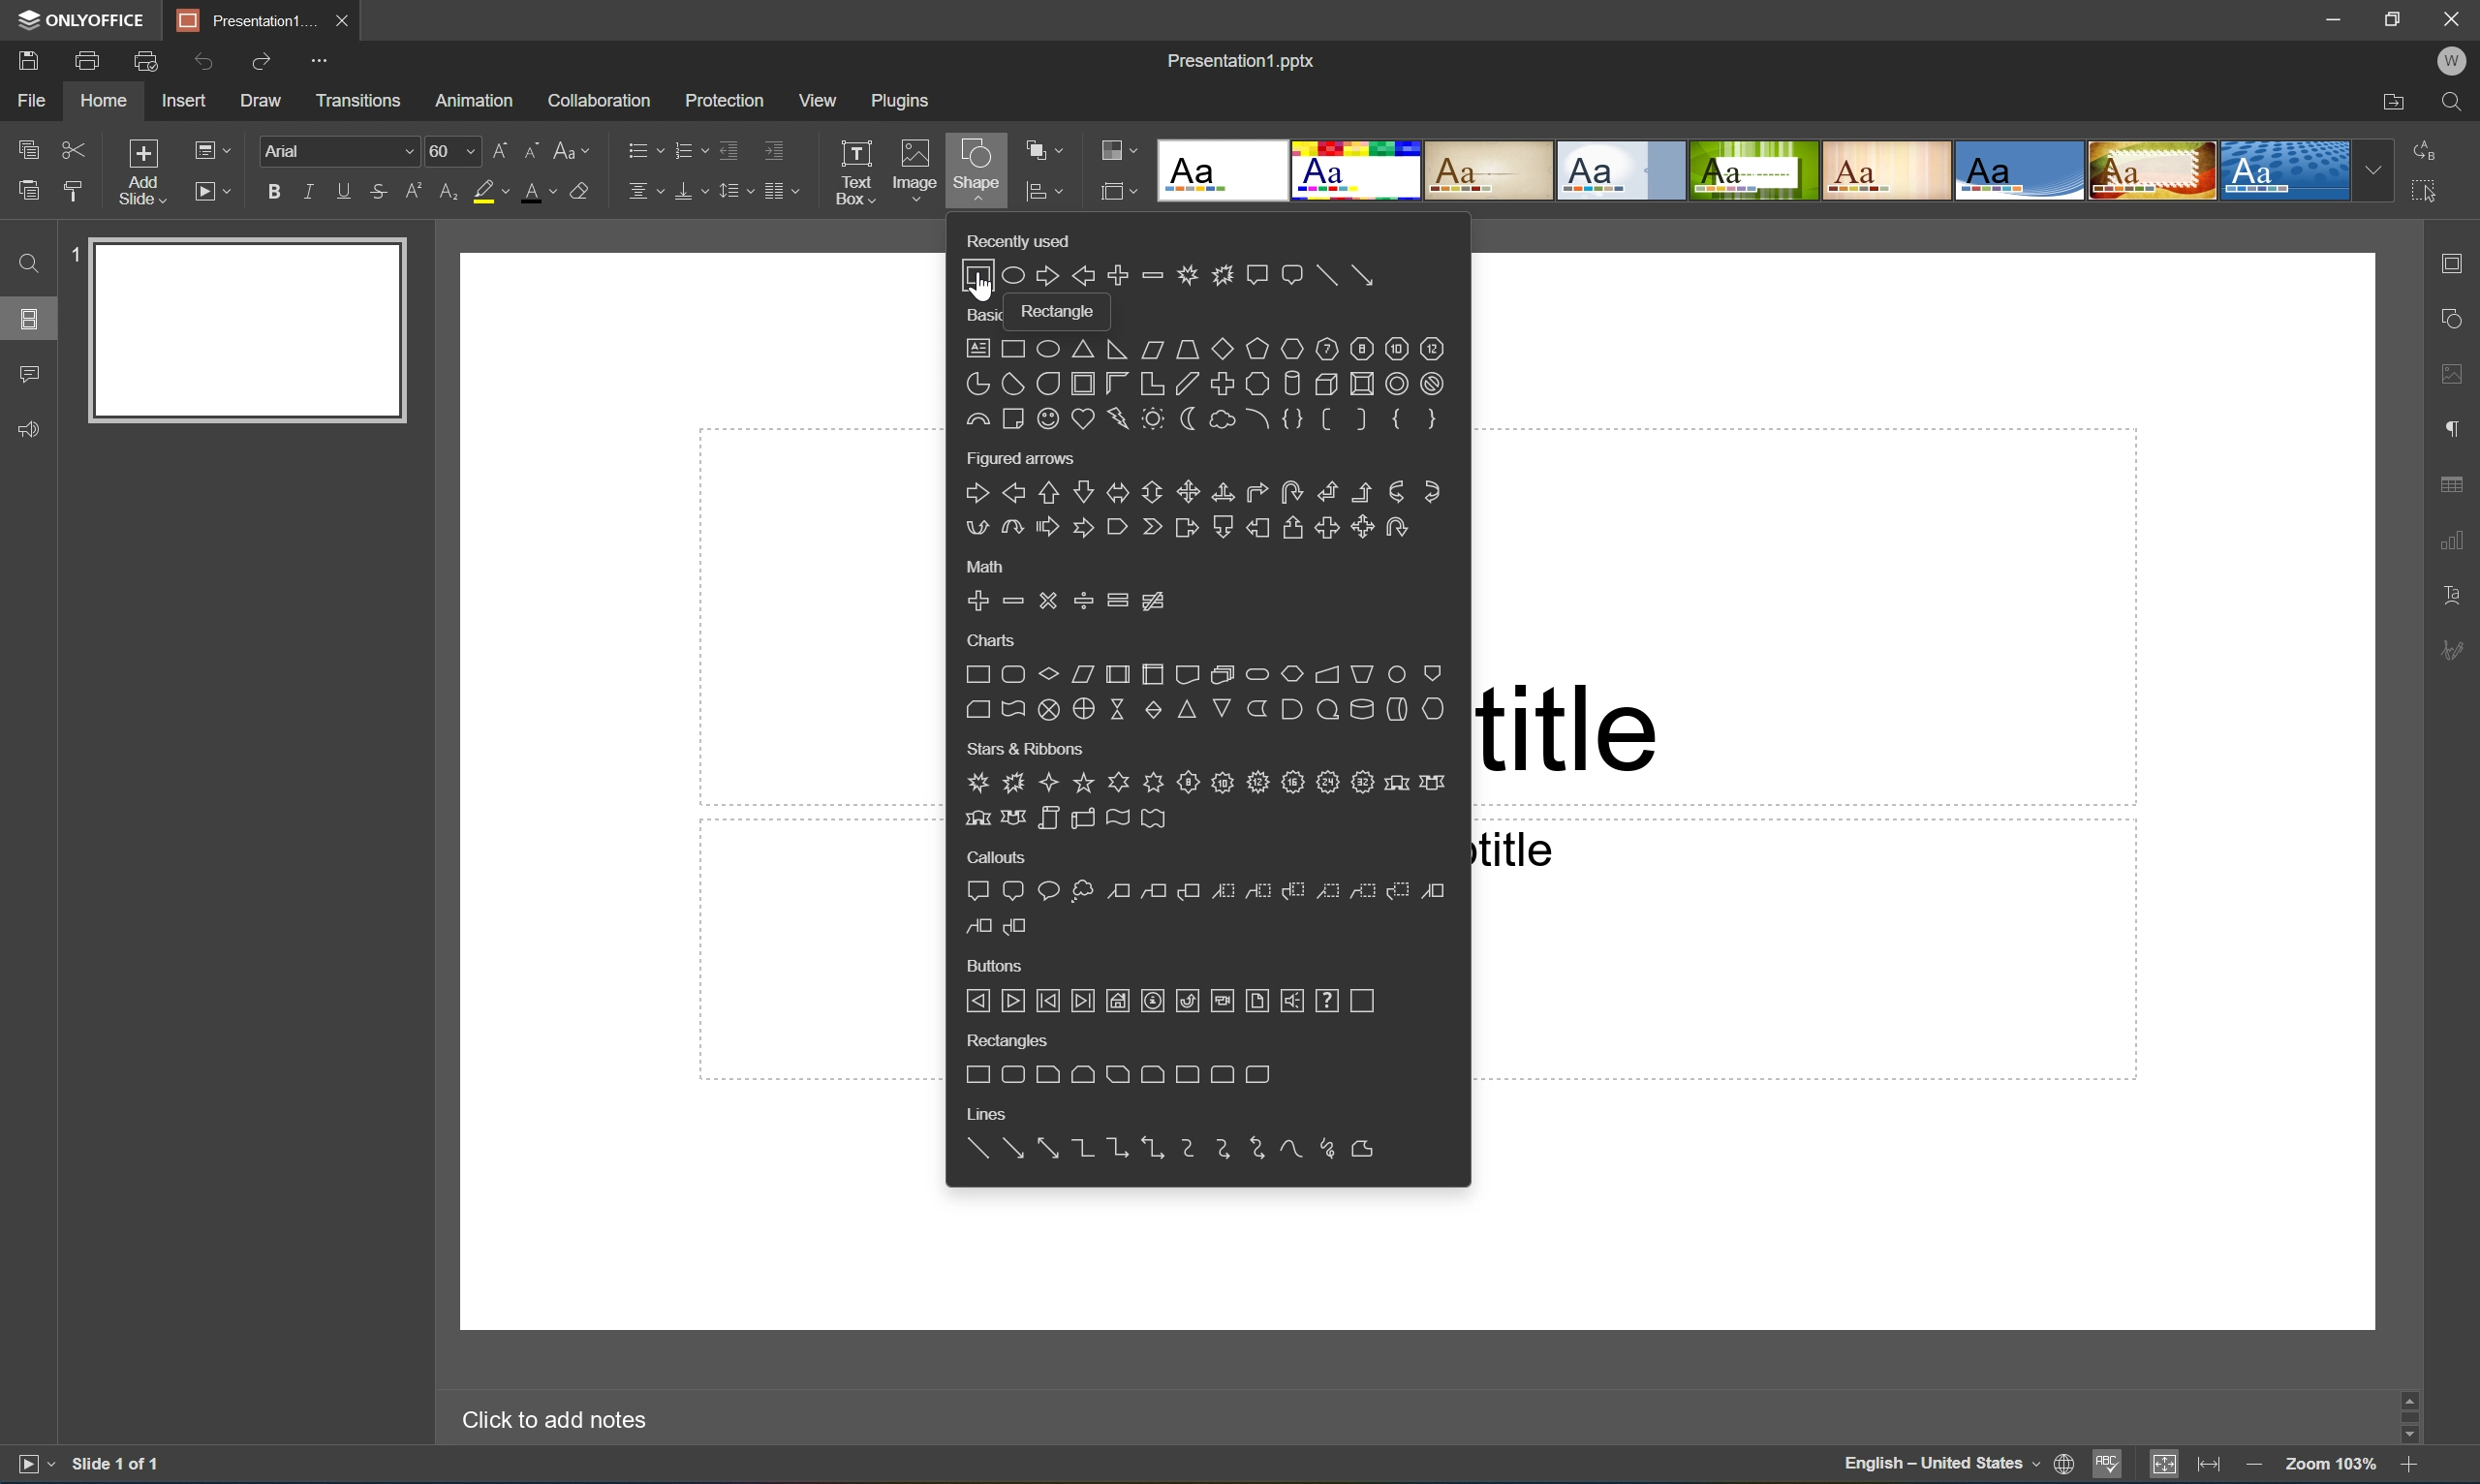 The image size is (2480, 1484). Describe the element at coordinates (688, 189) in the screenshot. I see `Vertically align` at that location.